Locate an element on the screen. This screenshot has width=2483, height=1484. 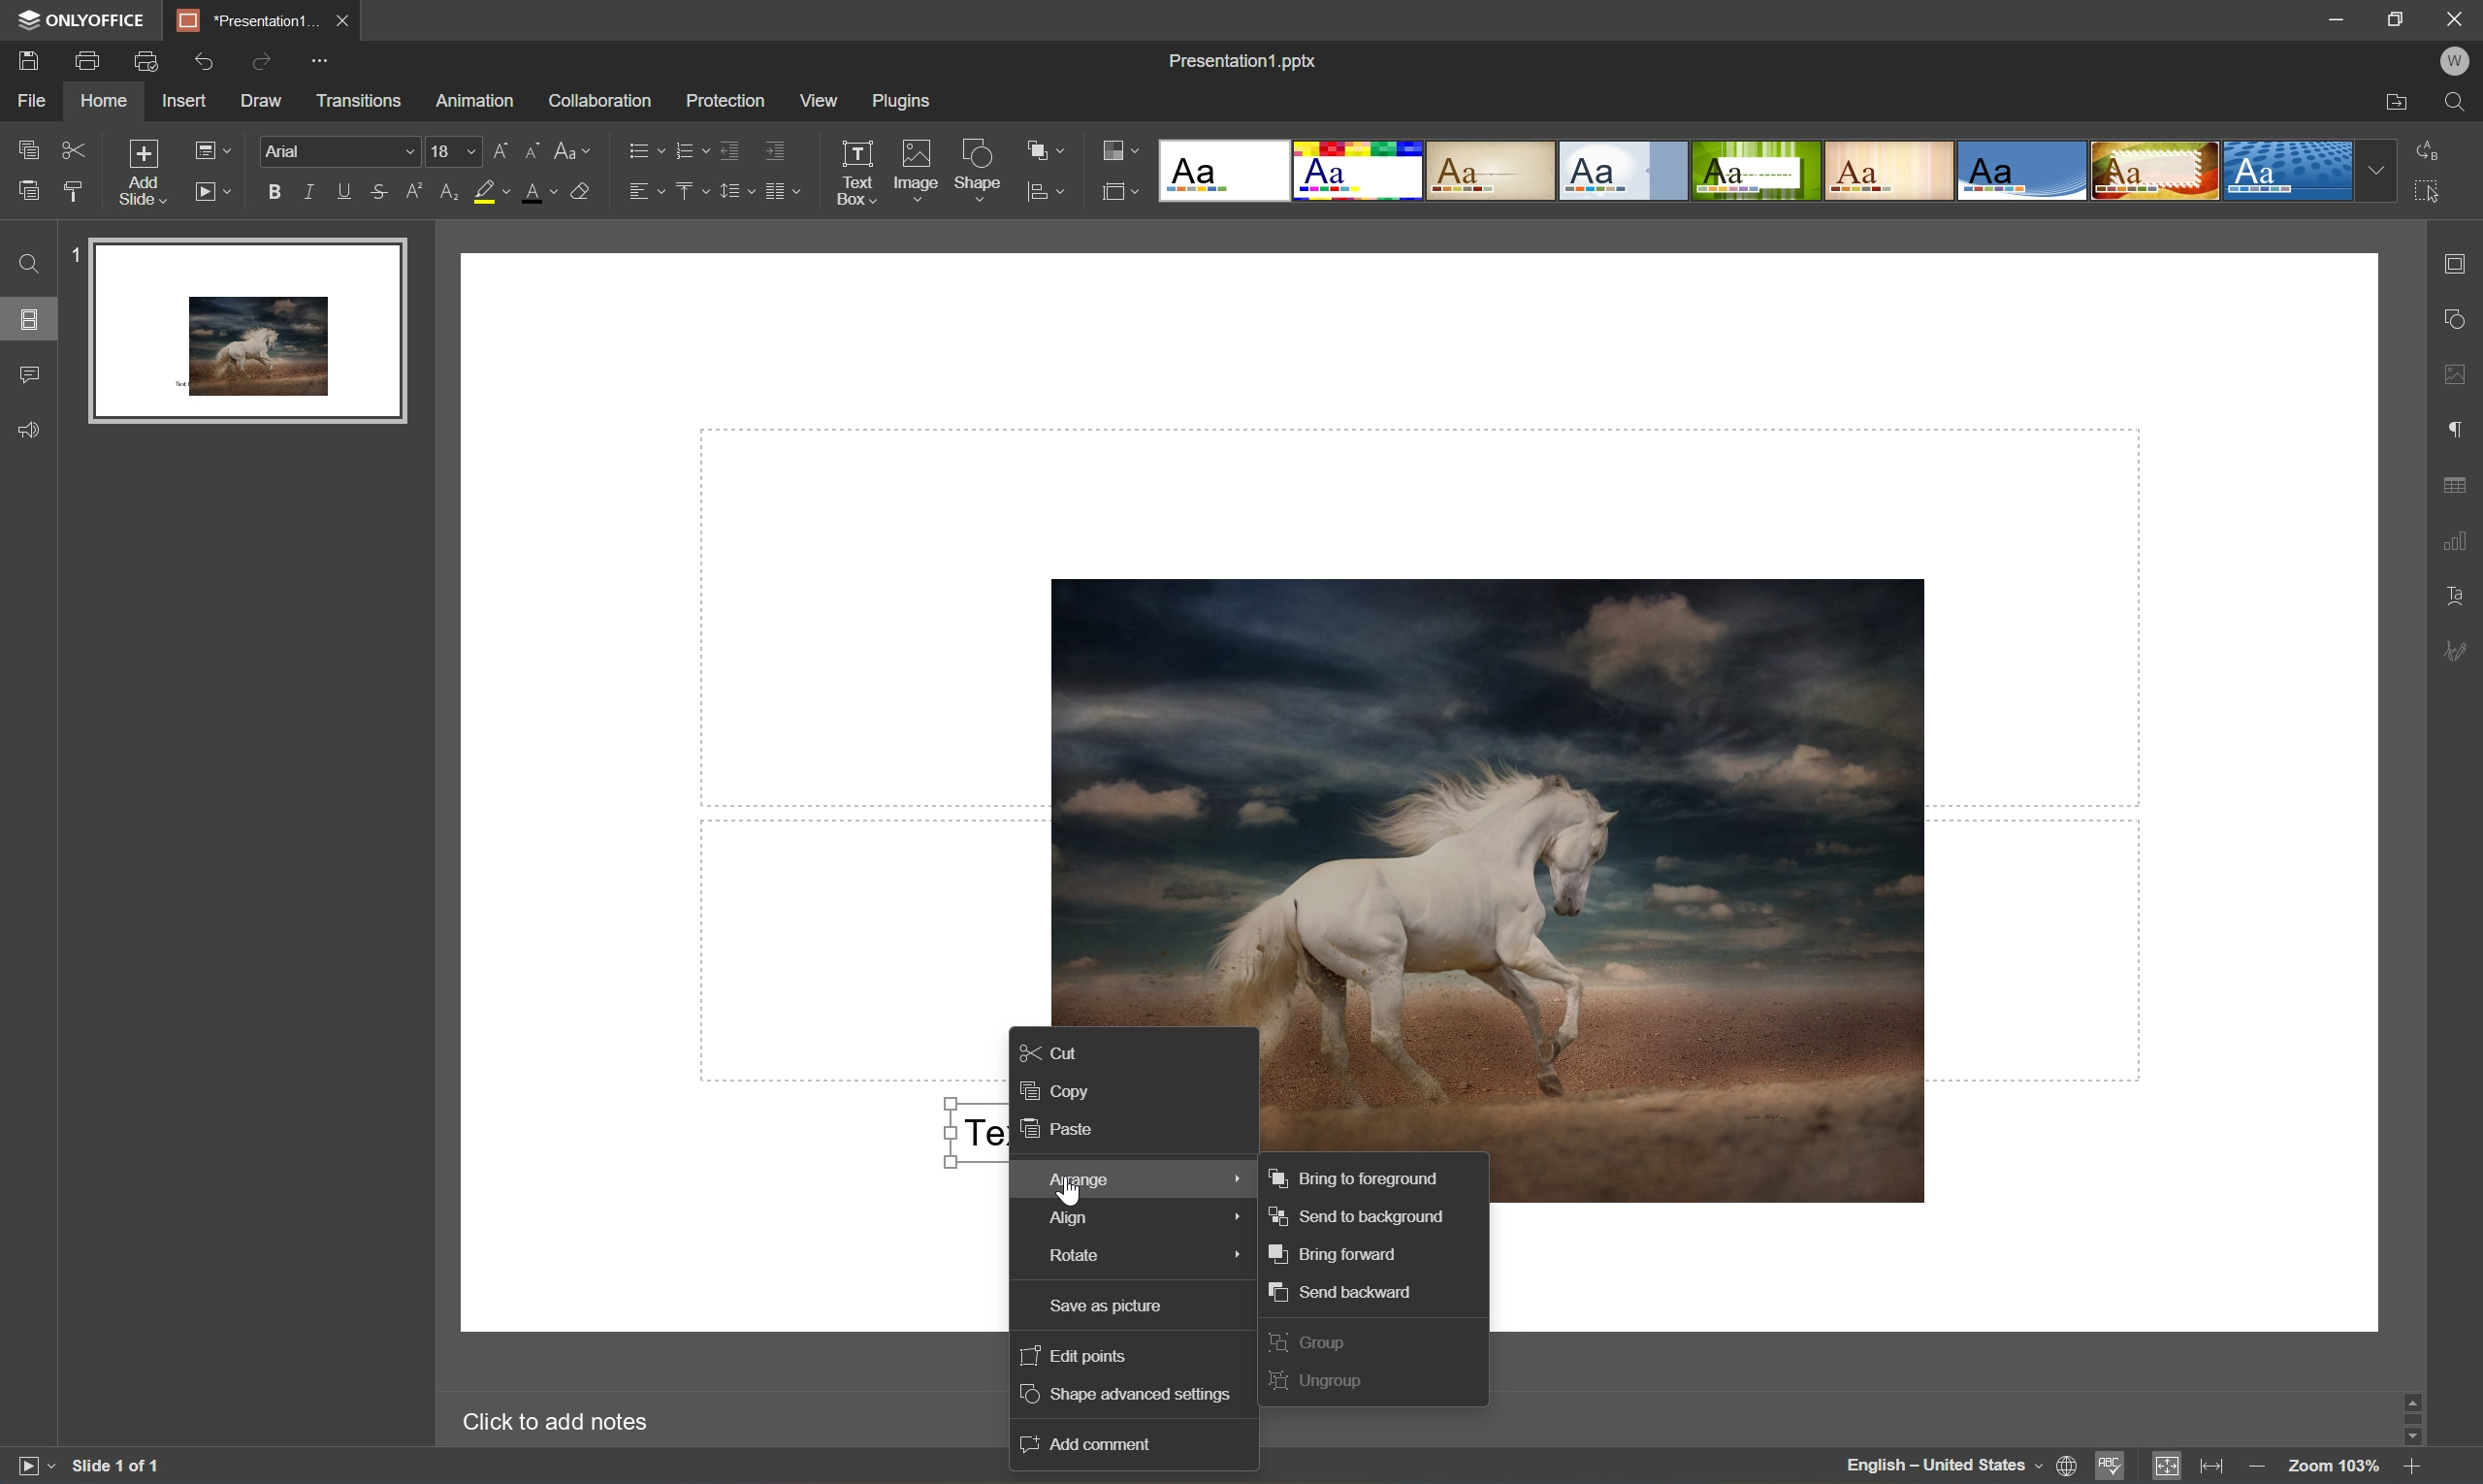
Restore Down is located at coordinates (2396, 16).